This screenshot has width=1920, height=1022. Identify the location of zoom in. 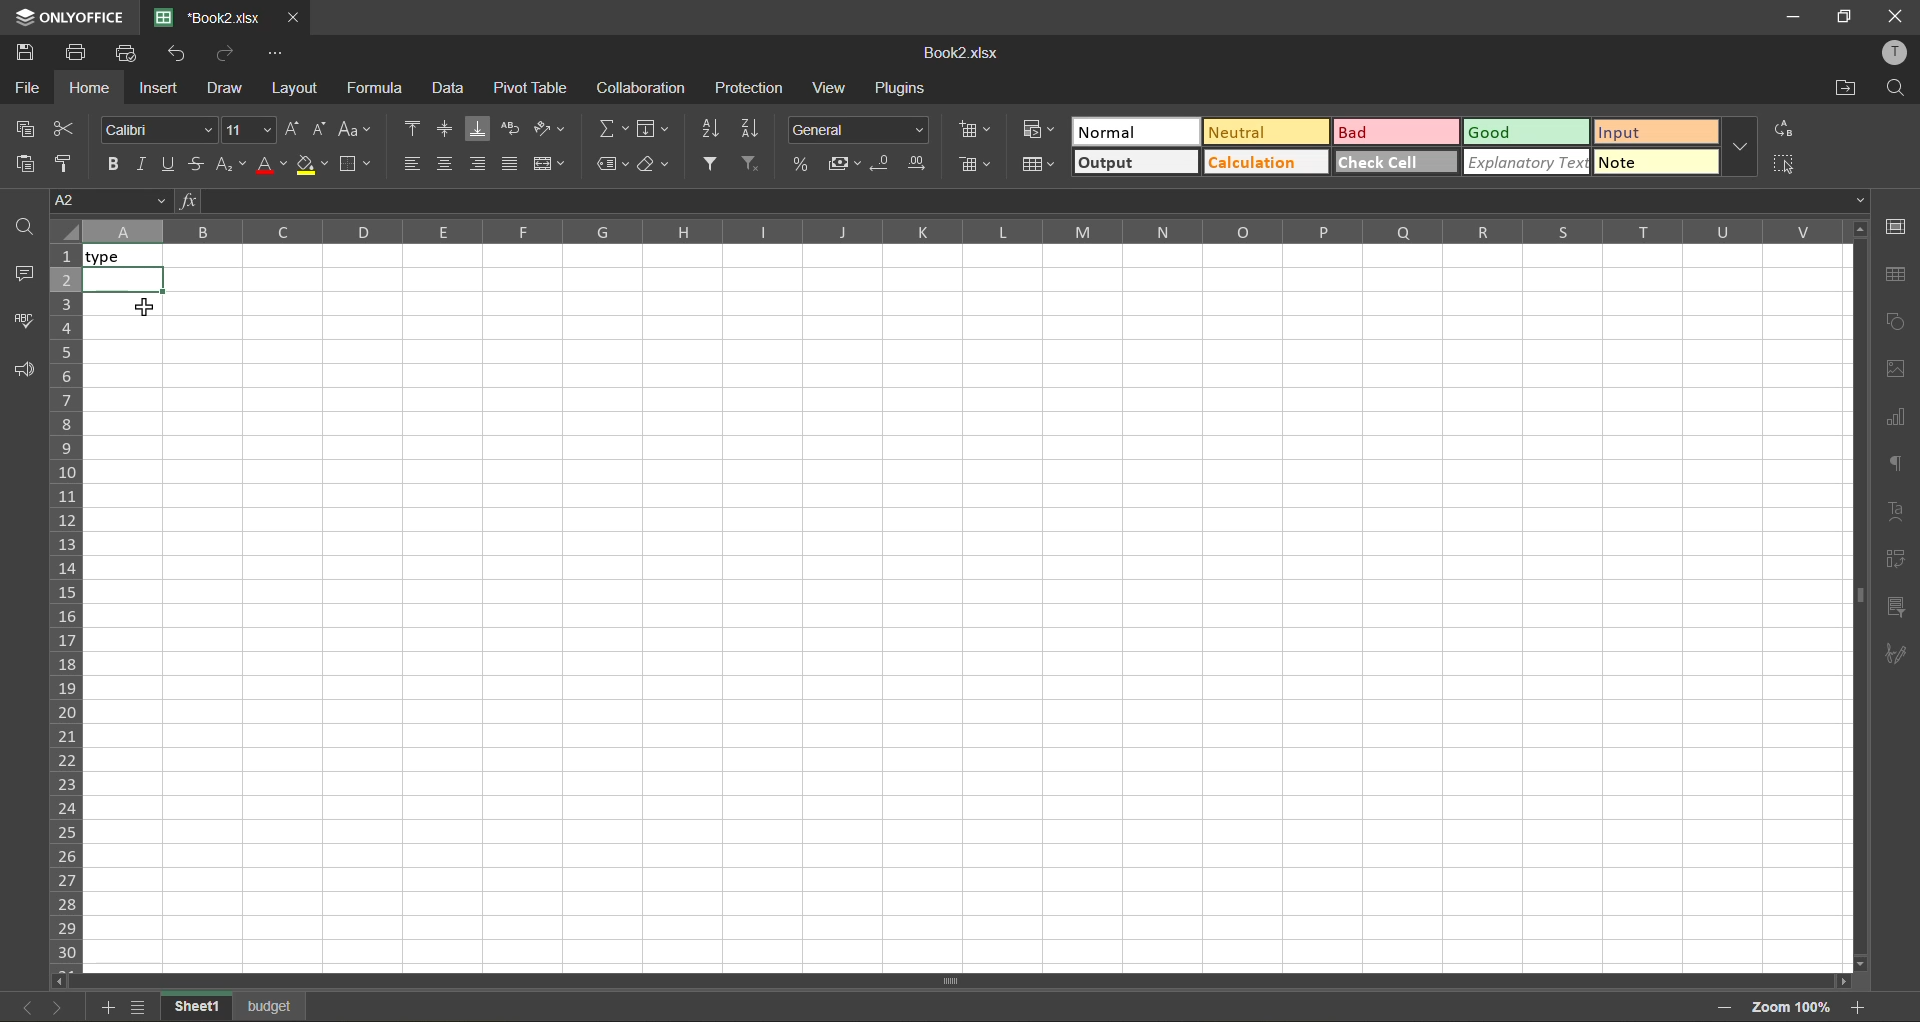
(1864, 1005).